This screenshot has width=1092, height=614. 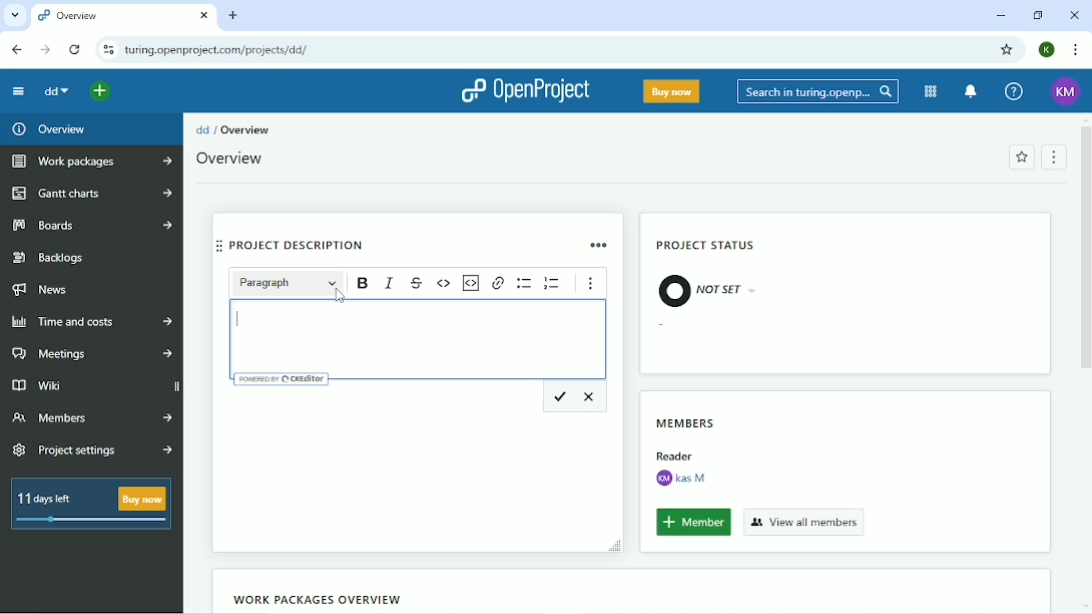 I want to click on Kas M, so click(x=680, y=478).